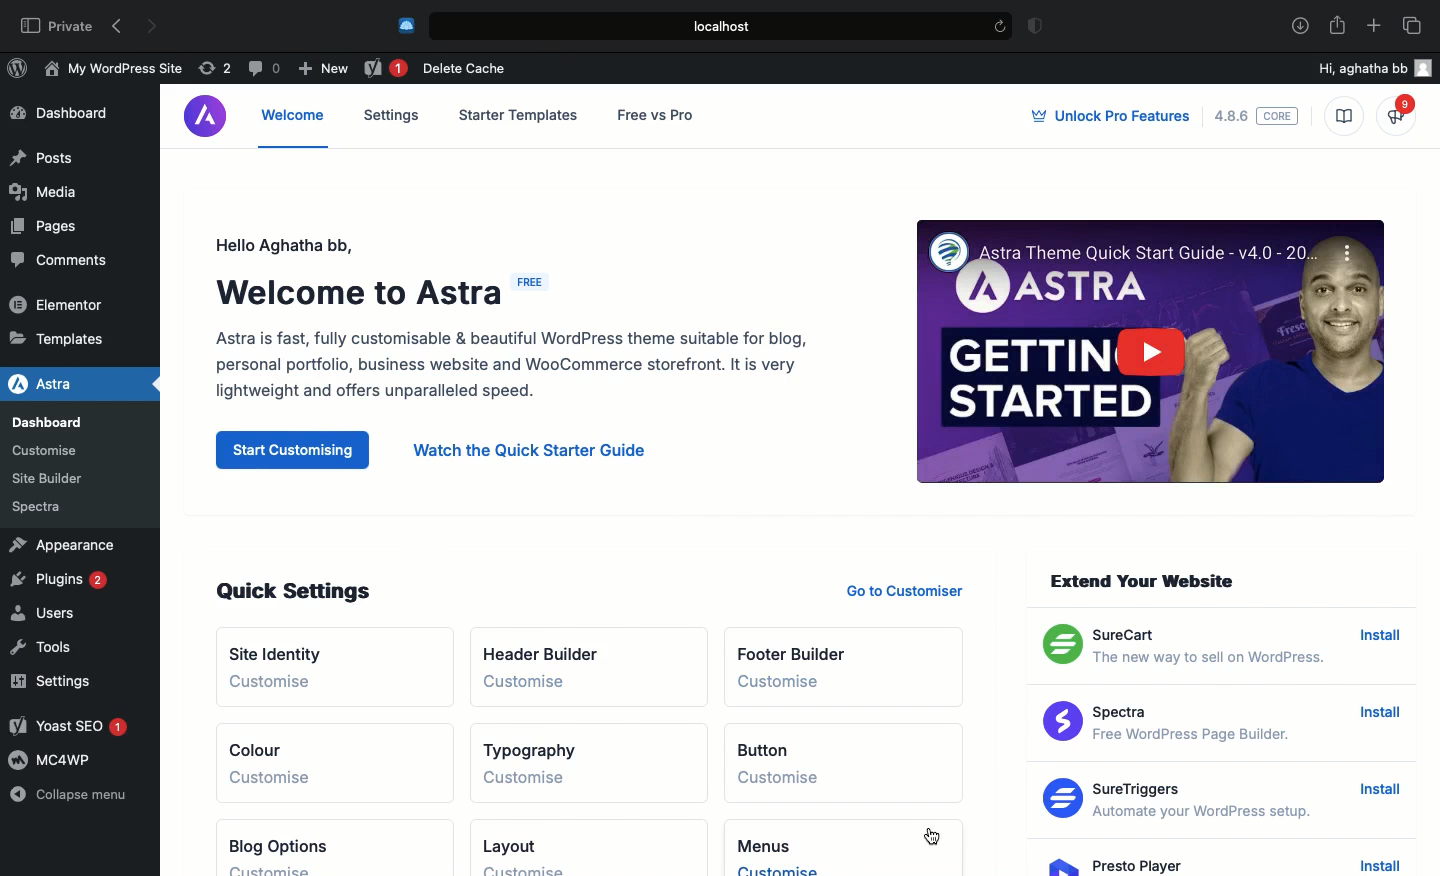  What do you see at coordinates (1147, 580) in the screenshot?
I see `Extend your website` at bounding box center [1147, 580].